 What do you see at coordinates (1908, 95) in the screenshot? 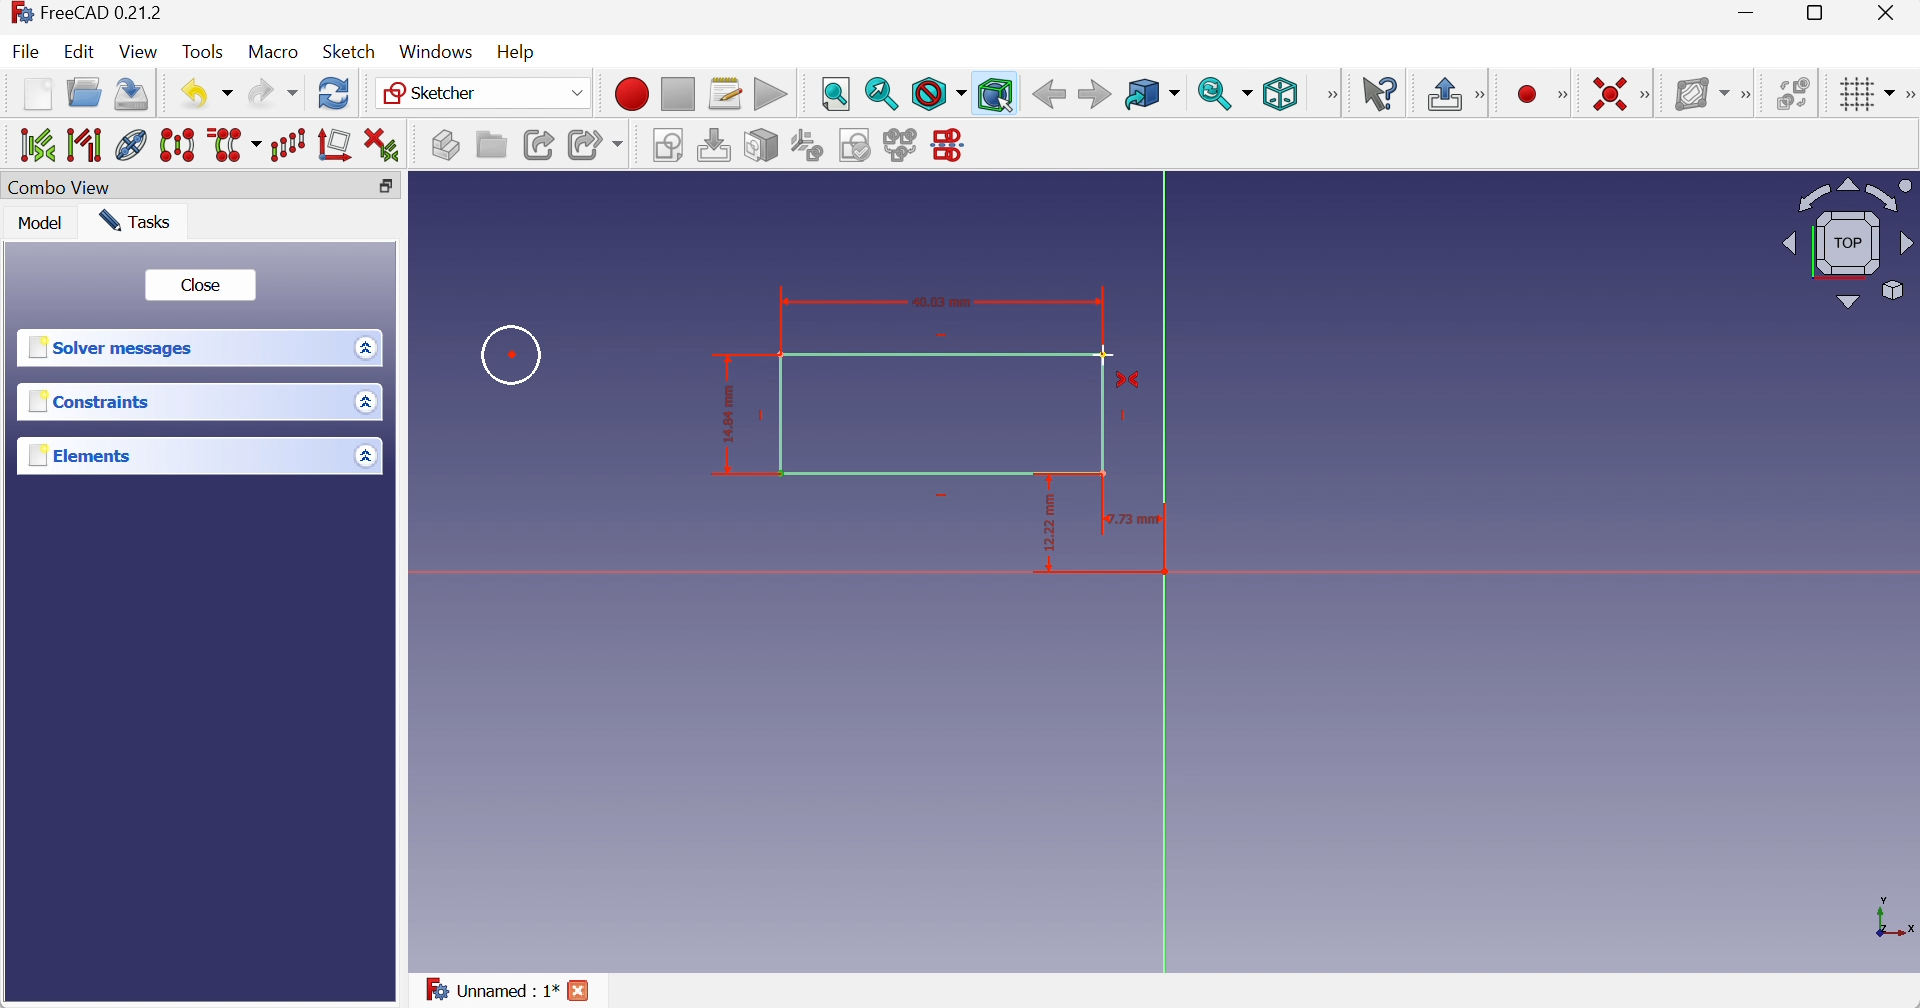
I see `[Sketcher edit tools]` at bounding box center [1908, 95].